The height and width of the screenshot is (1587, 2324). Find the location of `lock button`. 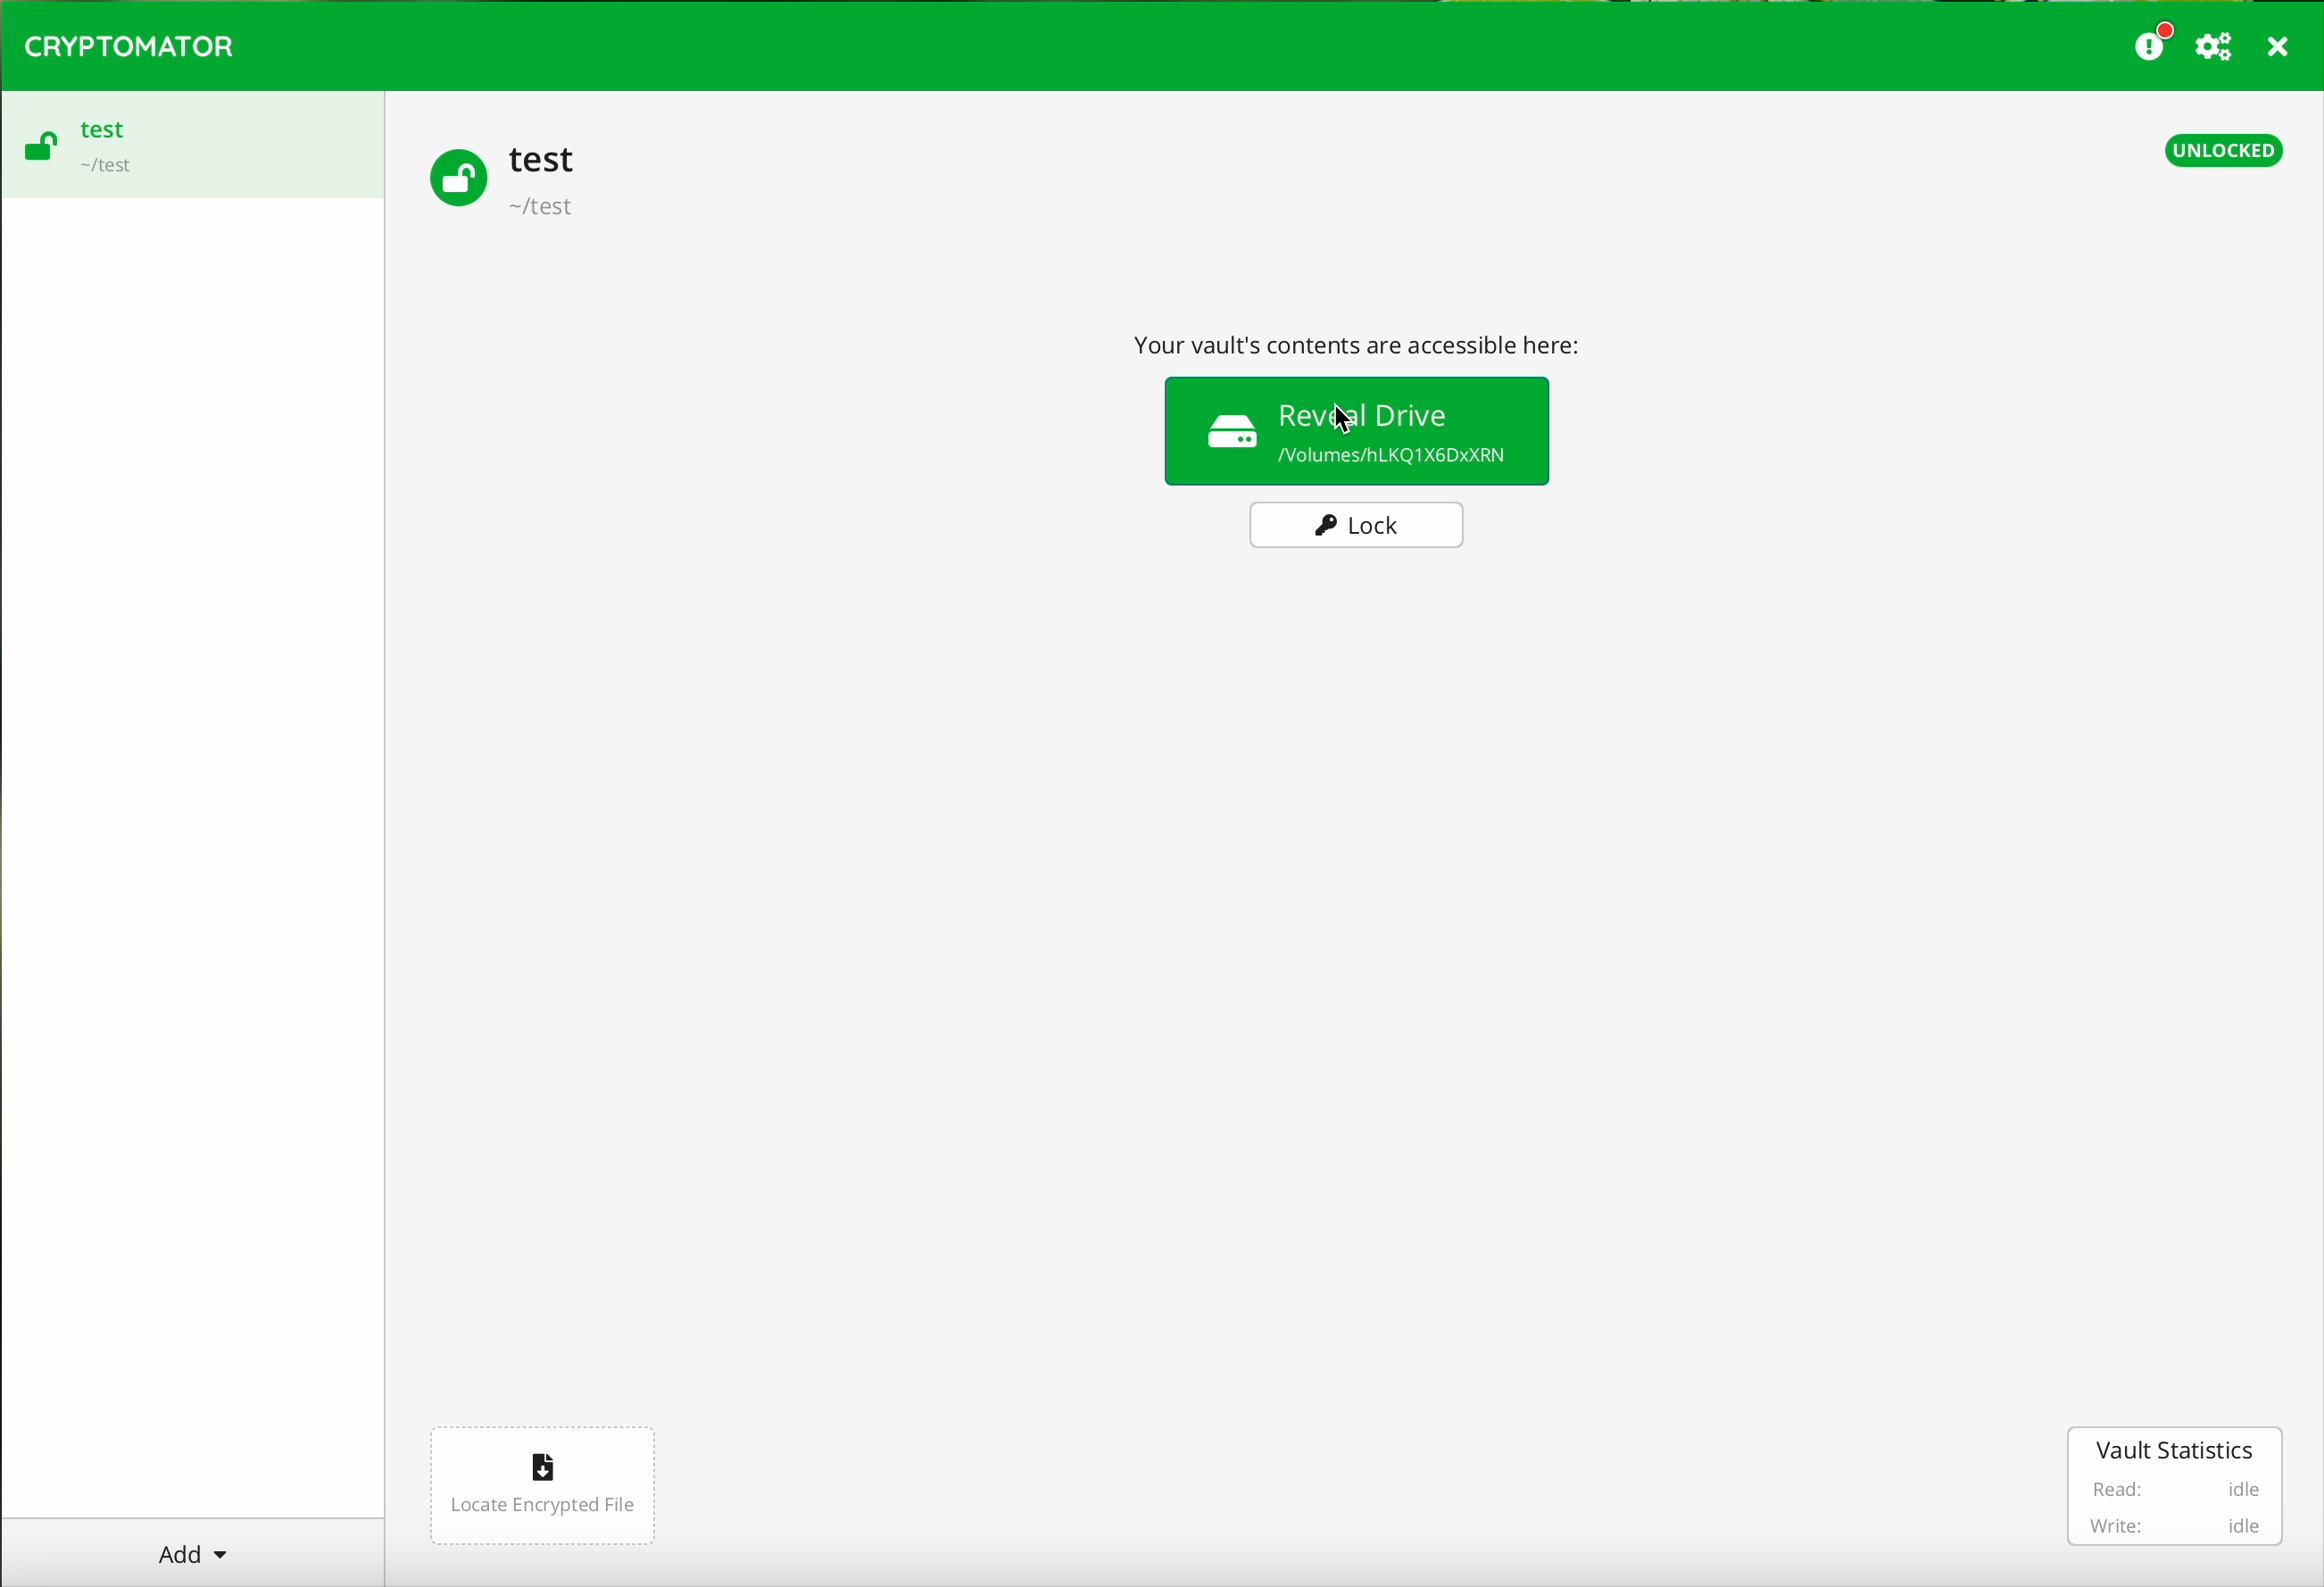

lock button is located at coordinates (1359, 526).